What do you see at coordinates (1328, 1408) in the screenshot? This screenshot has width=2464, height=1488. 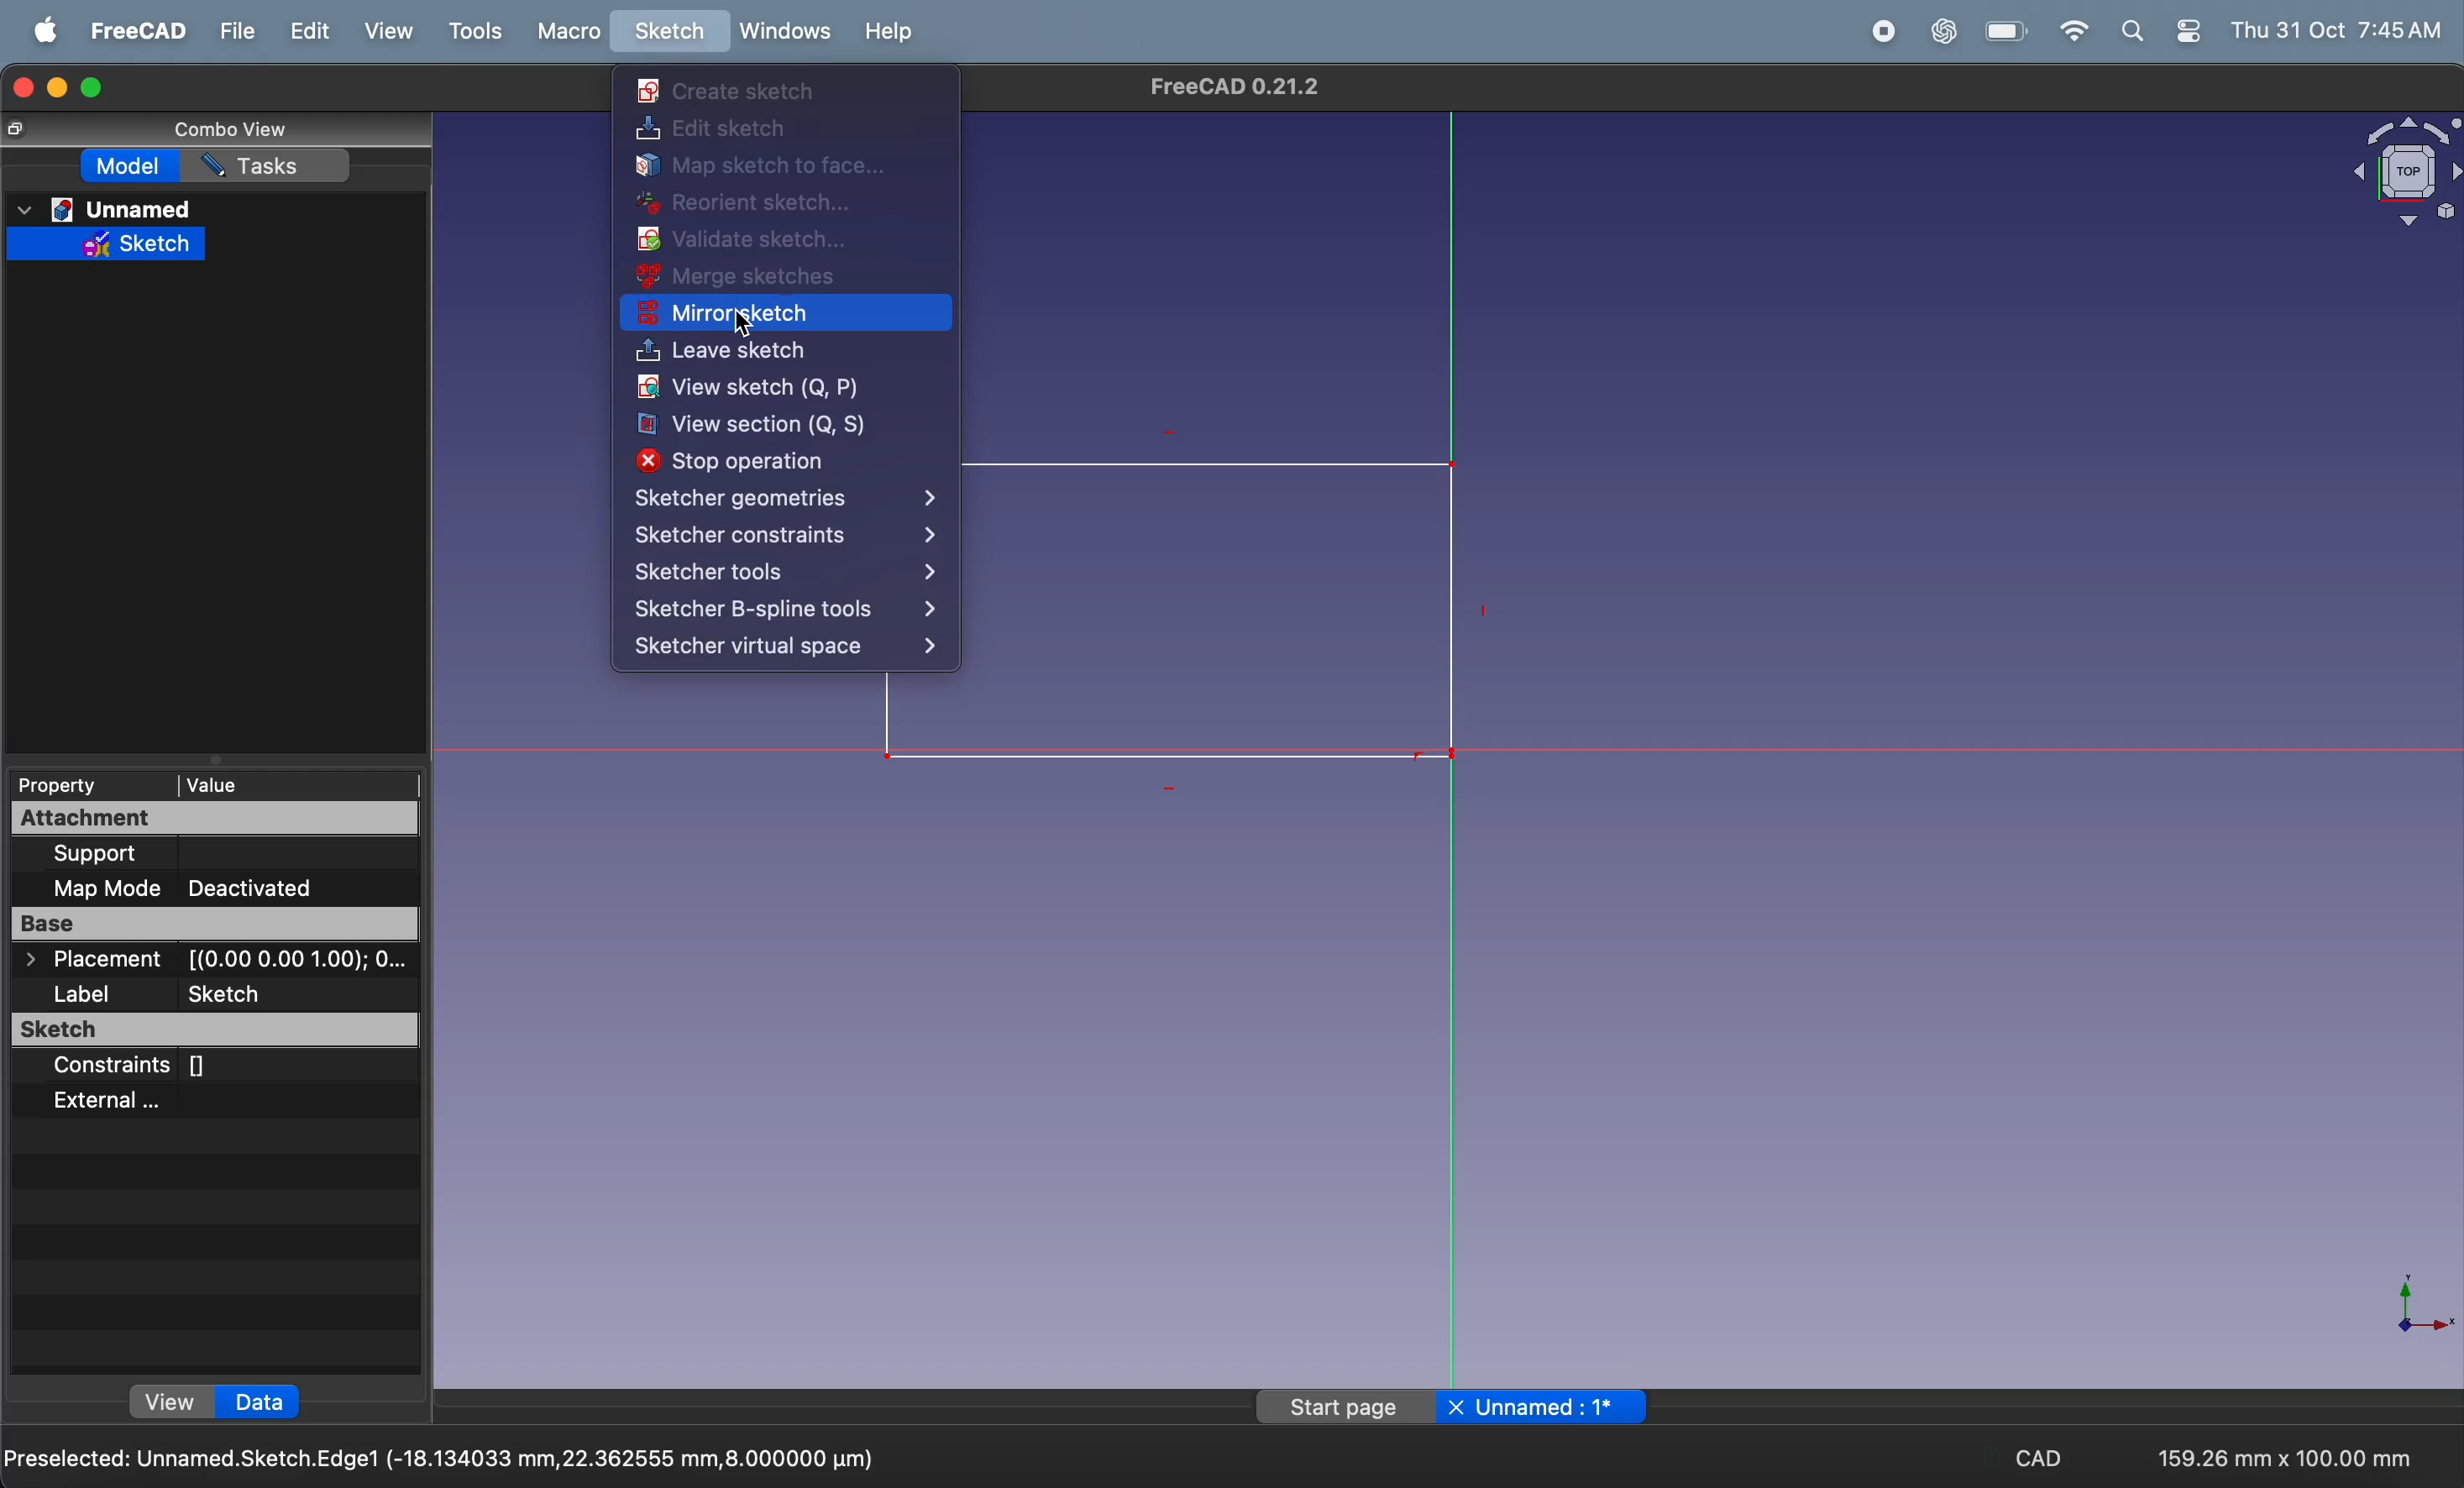 I see `start page` at bounding box center [1328, 1408].